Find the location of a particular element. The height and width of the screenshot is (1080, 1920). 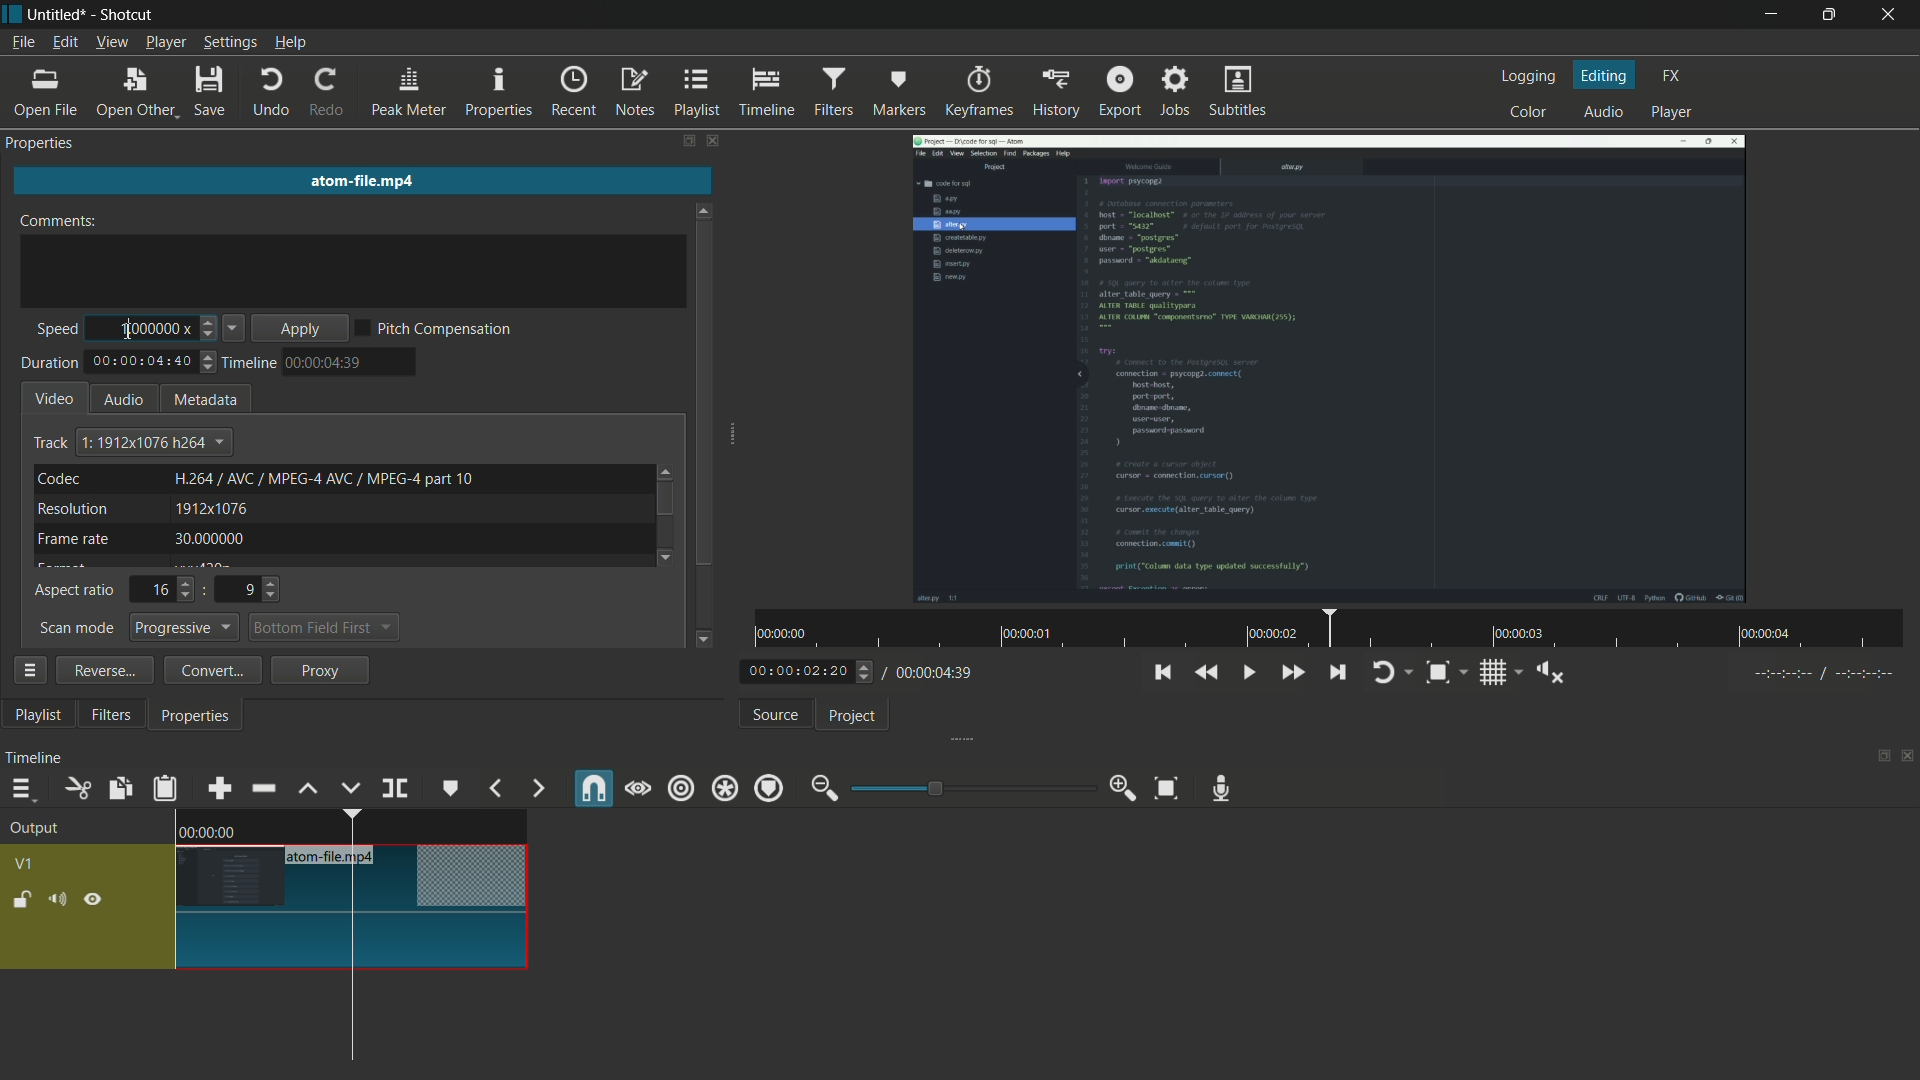

toggle play or pause is located at coordinates (1246, 673).